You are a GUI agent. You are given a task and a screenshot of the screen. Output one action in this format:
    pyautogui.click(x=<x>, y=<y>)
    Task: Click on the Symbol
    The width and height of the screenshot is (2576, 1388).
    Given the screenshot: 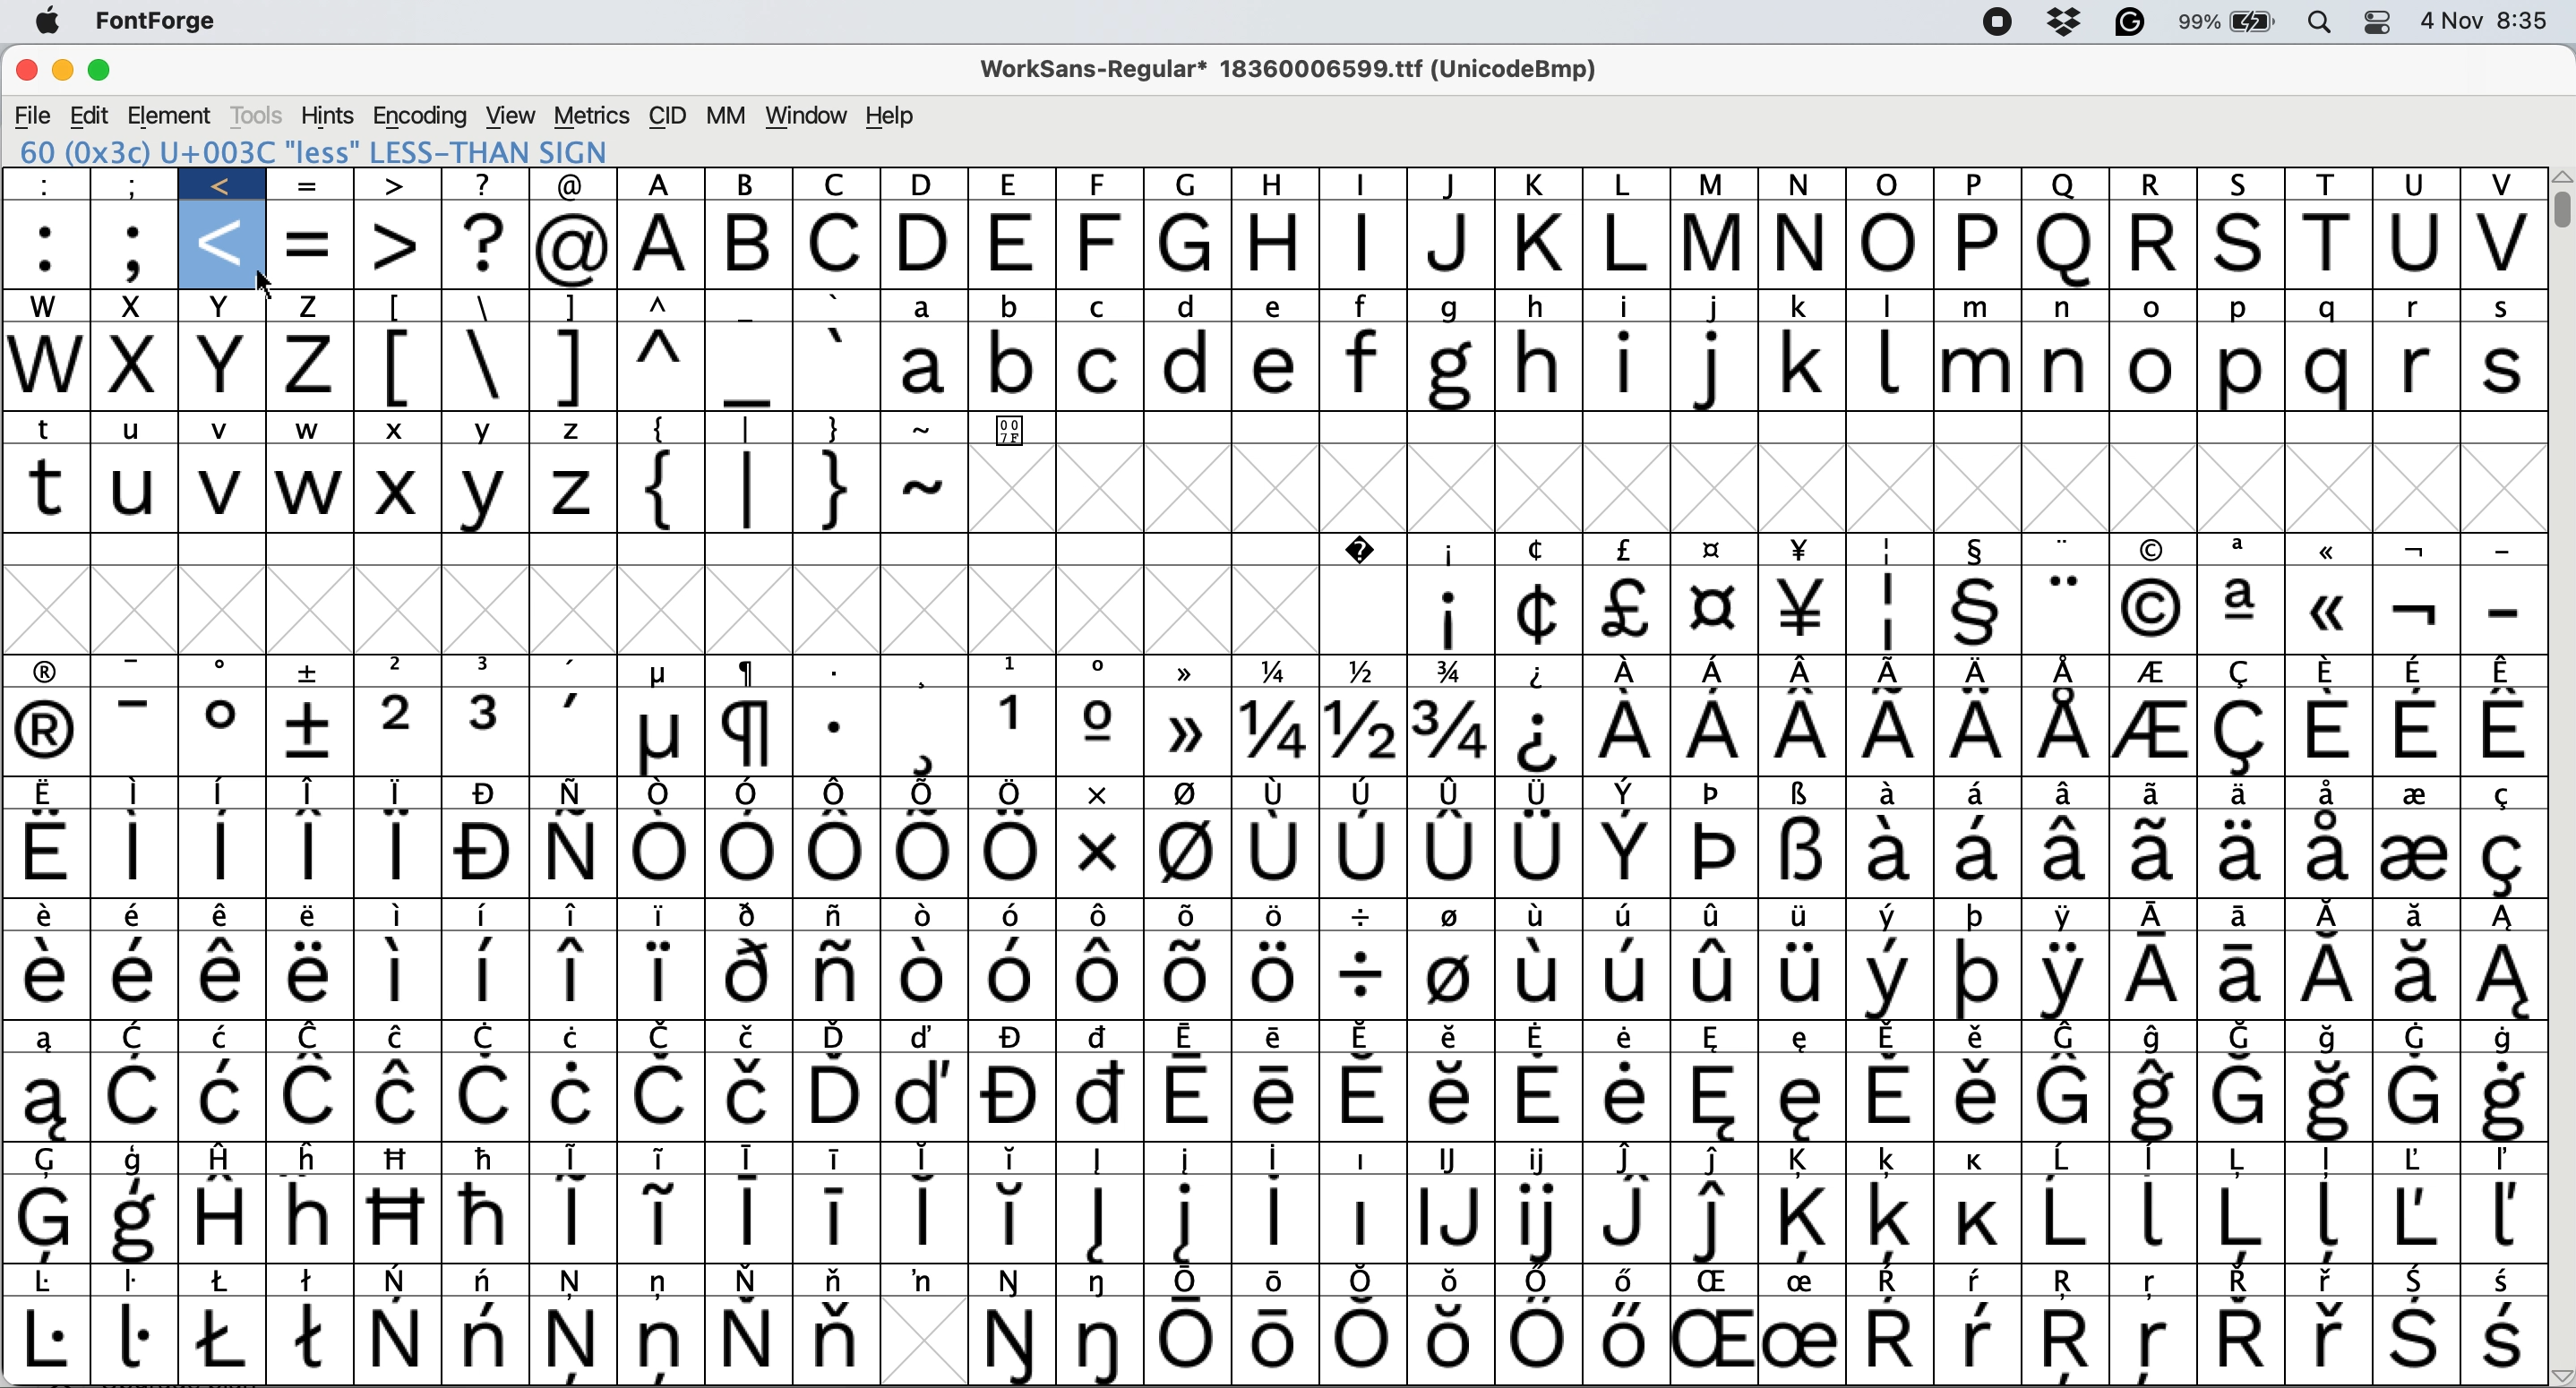 What is the action you would take?
    pyautogui.click(x=659, y=975)
    